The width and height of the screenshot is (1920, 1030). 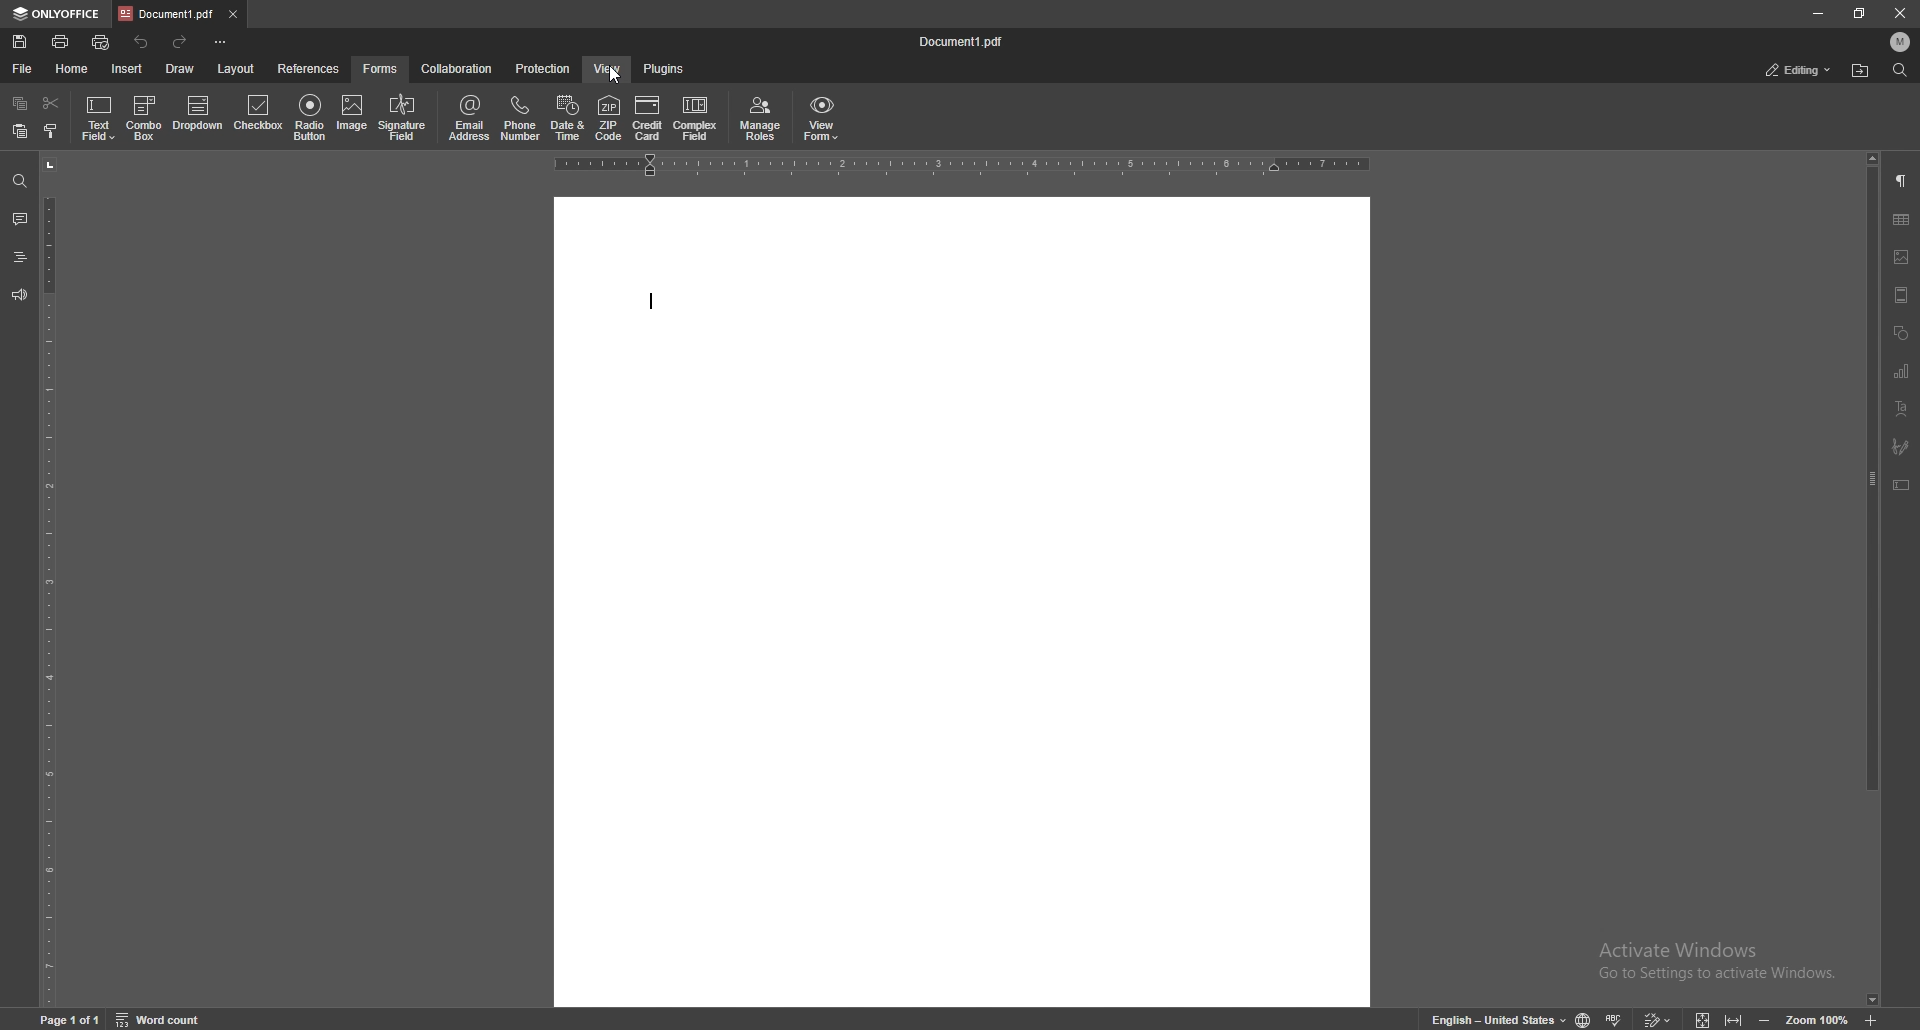 I want to click on track changes, so click(x=1656, y=1016).